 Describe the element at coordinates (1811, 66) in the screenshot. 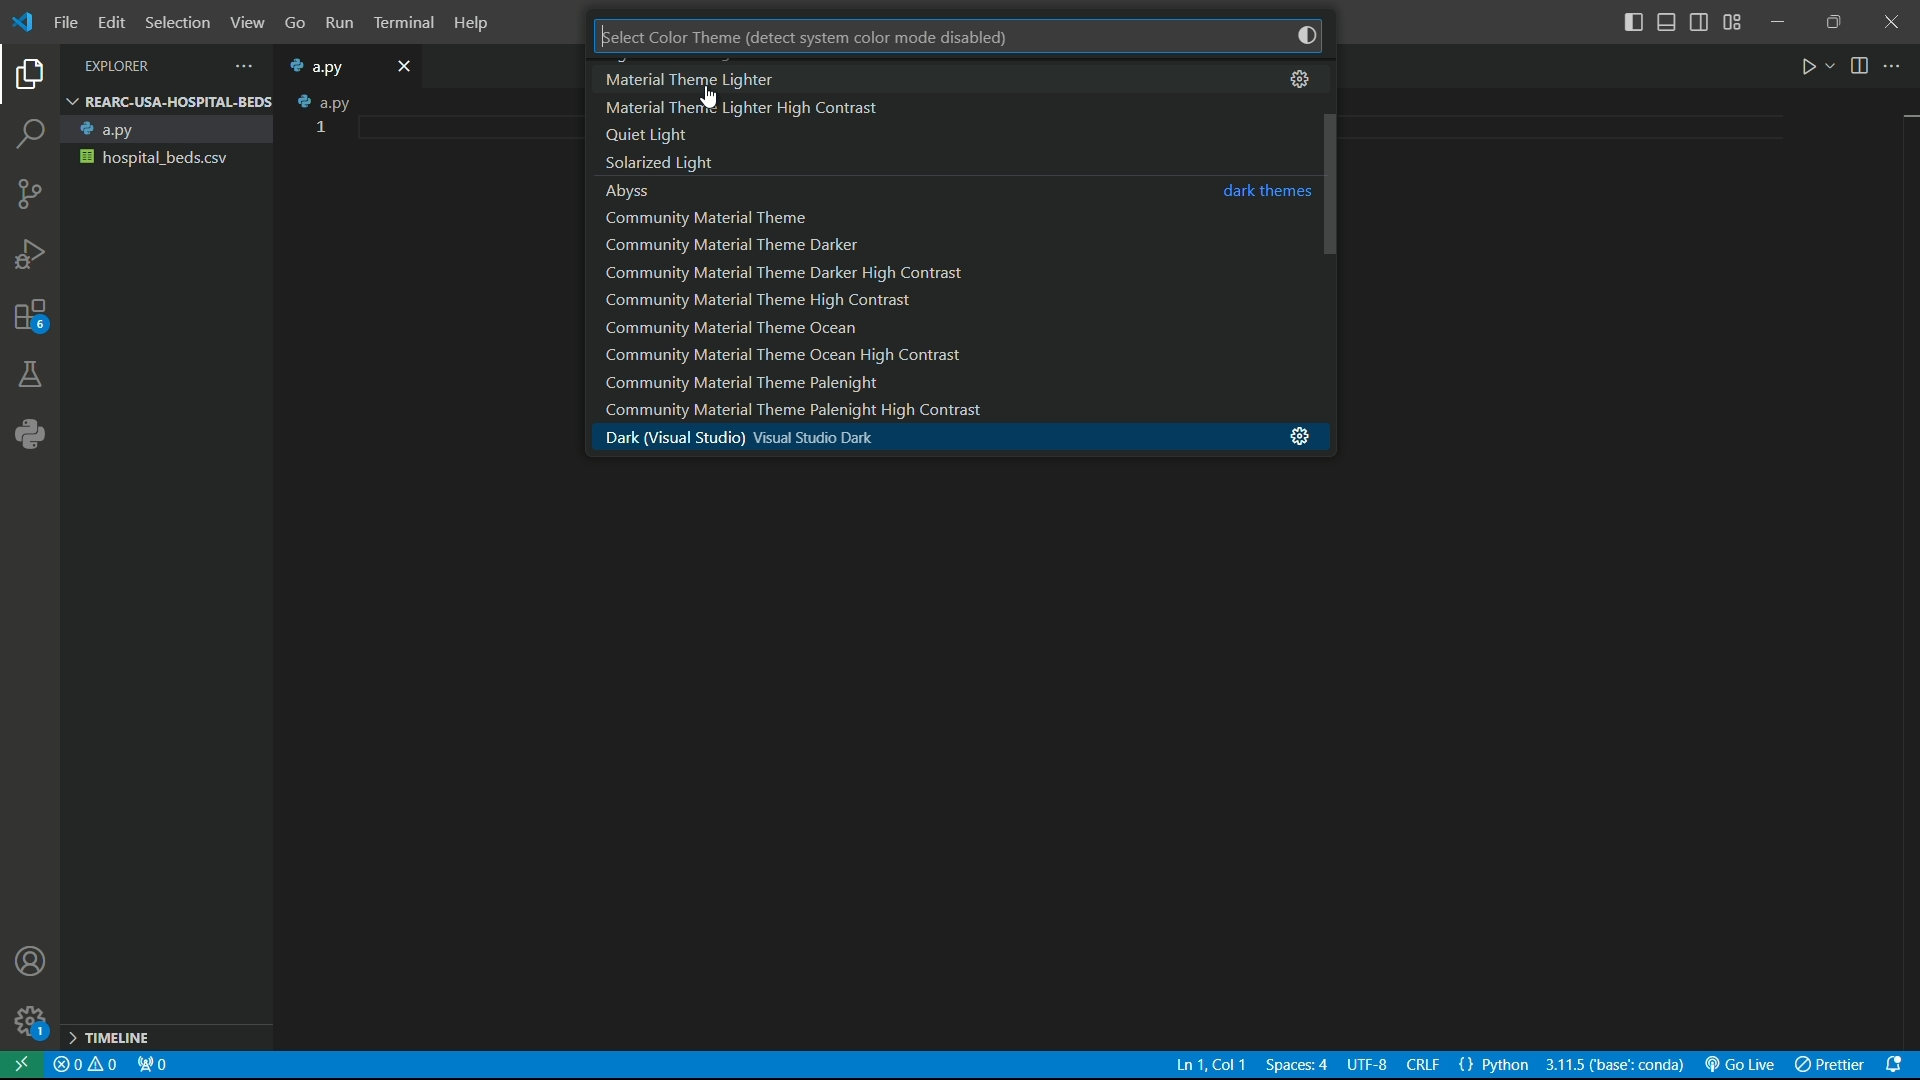

I see `run code` at that location.